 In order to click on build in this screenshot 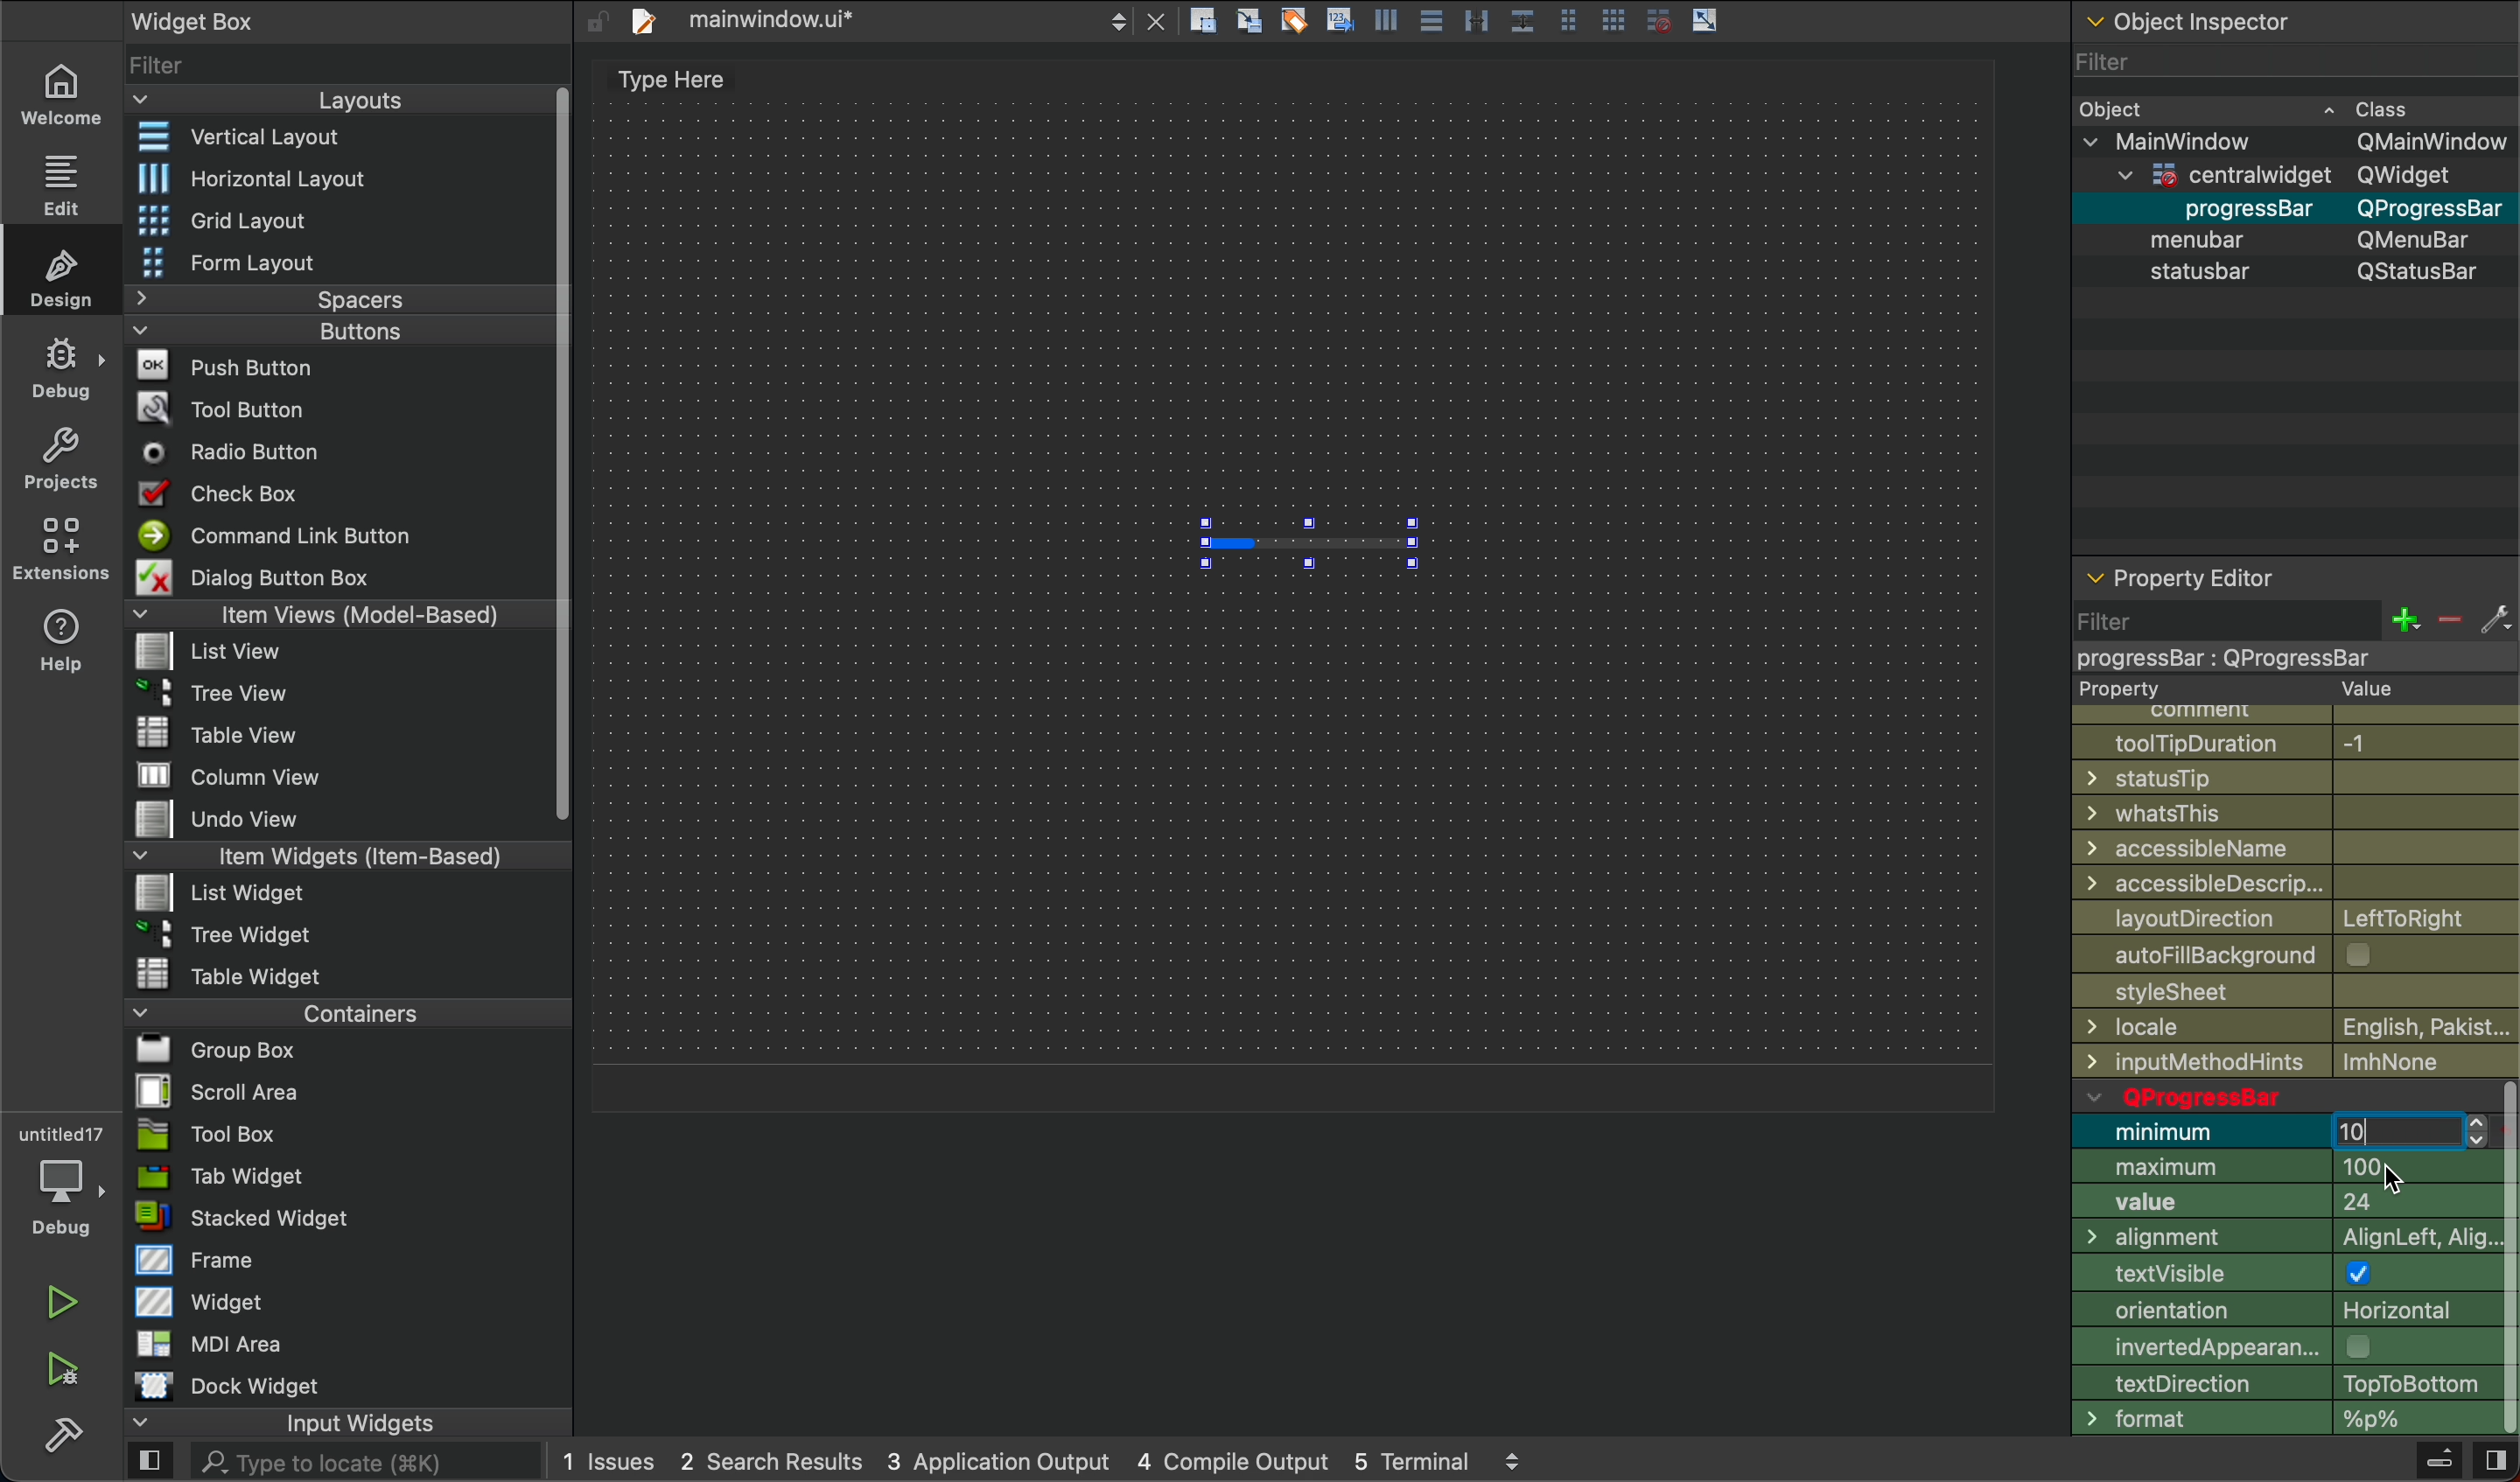, I will do `click(63, 1431)`.